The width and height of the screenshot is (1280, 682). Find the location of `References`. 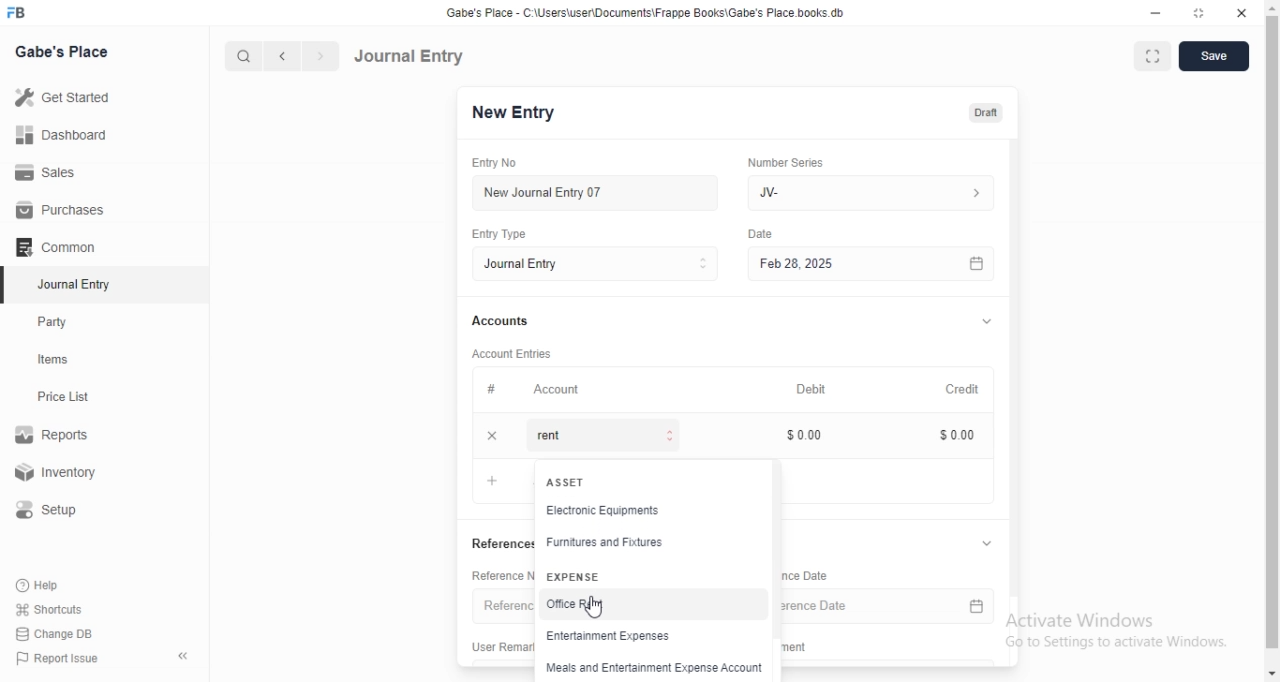

References is located at coordinates (499, 543).